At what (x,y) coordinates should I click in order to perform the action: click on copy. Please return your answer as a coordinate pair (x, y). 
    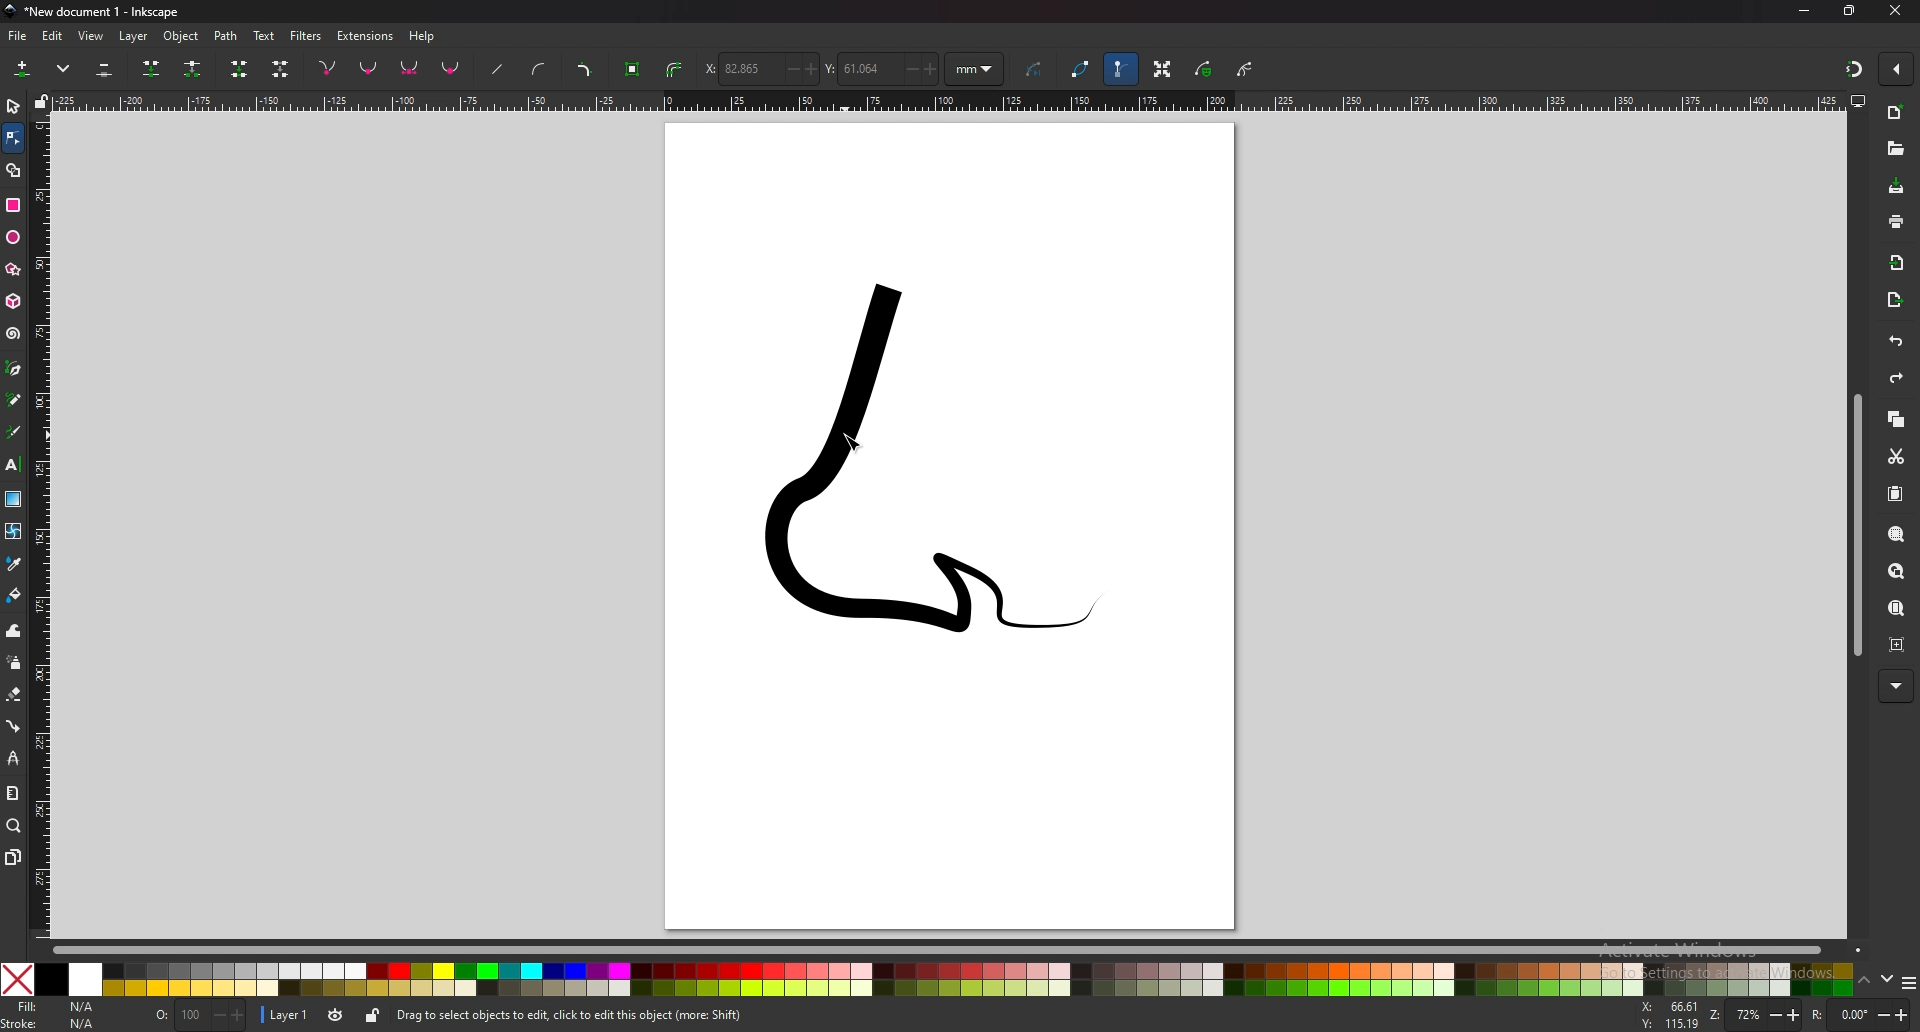
    Looking at the image, I should click on (1896, 420).